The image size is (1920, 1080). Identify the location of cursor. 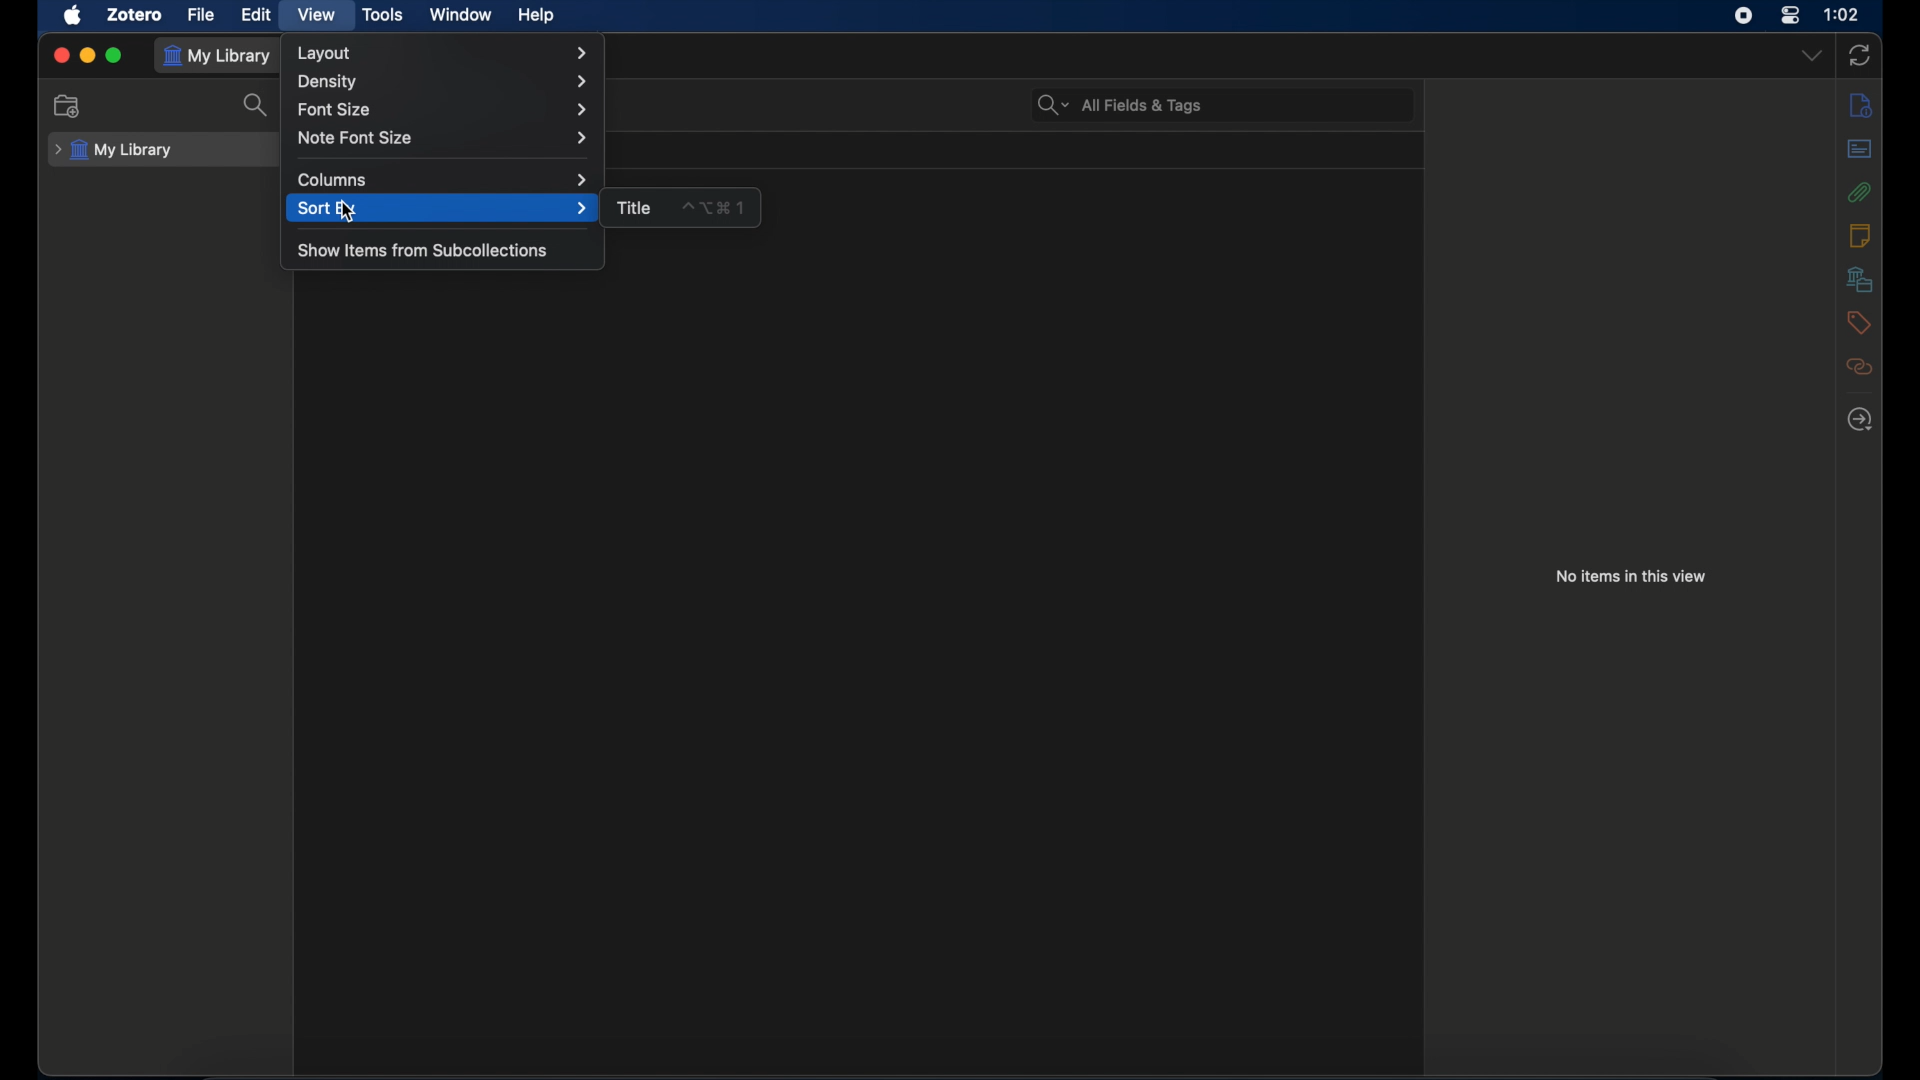
(349, 212).